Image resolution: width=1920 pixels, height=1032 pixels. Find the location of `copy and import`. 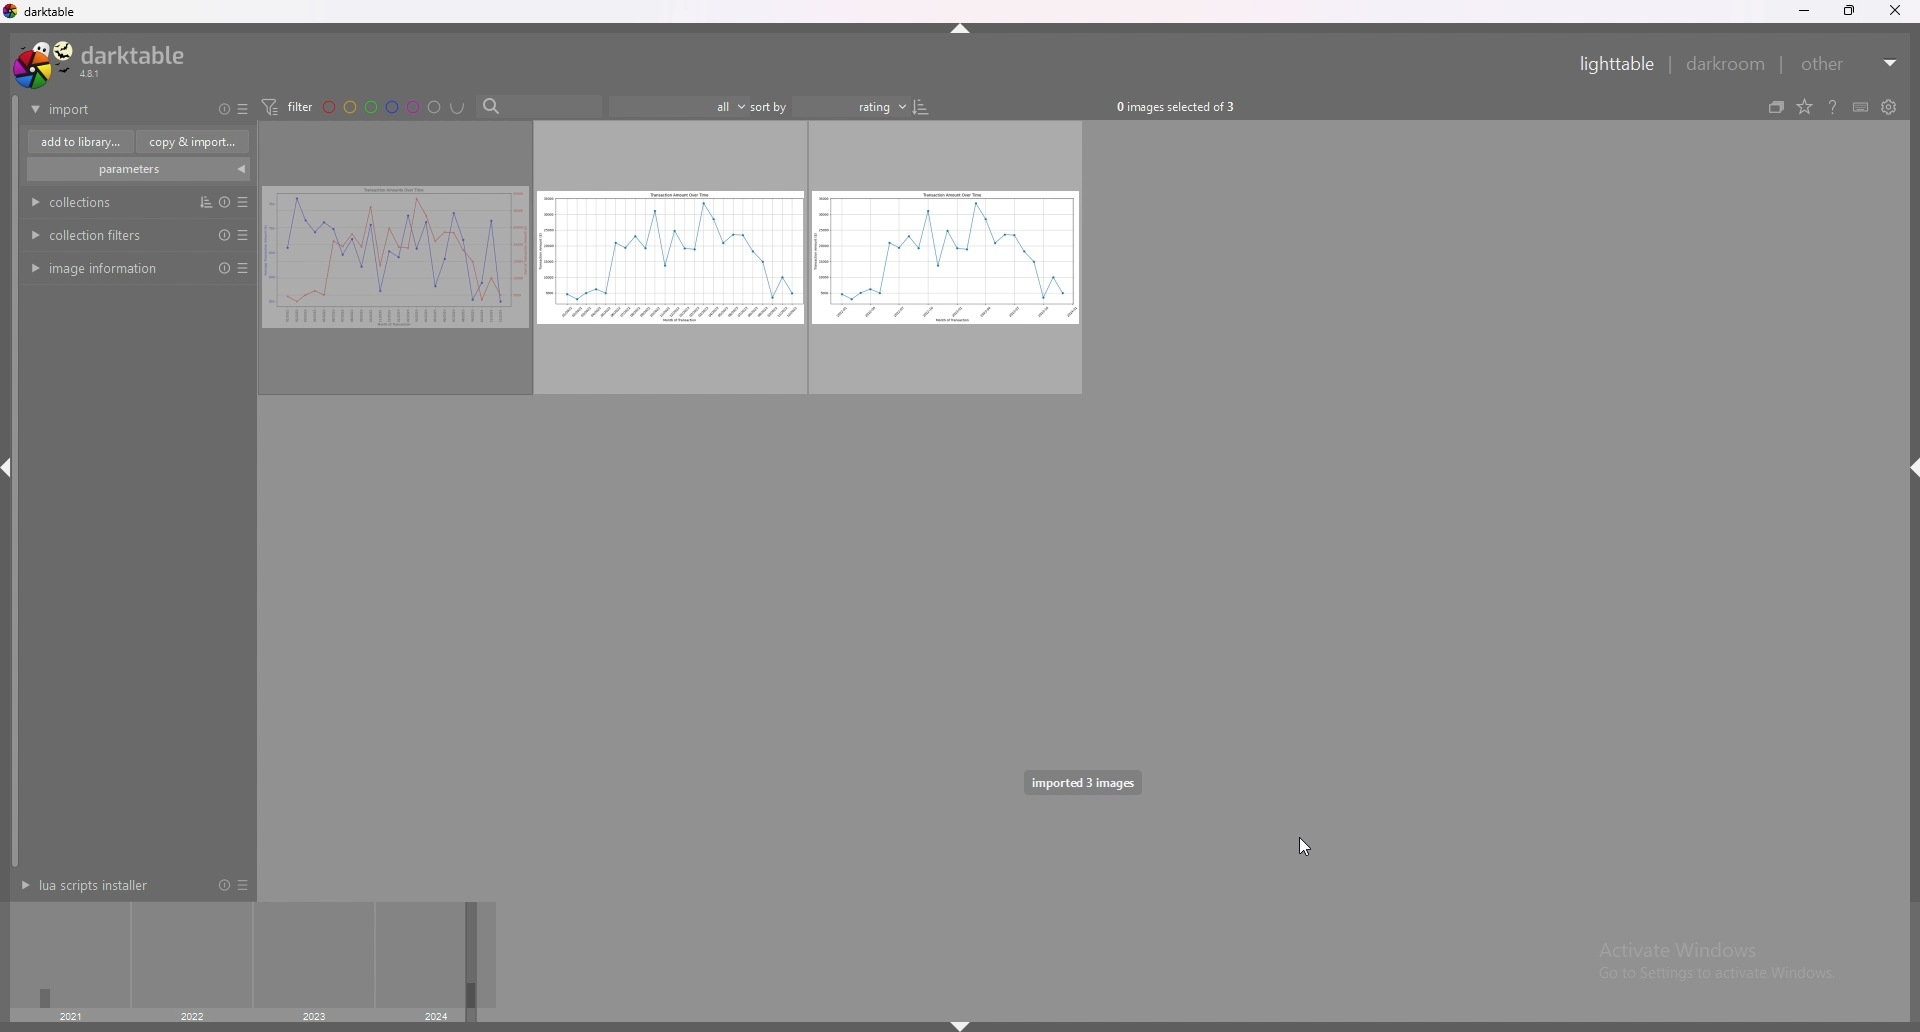

copy and import is located at coordinates (193, 141).